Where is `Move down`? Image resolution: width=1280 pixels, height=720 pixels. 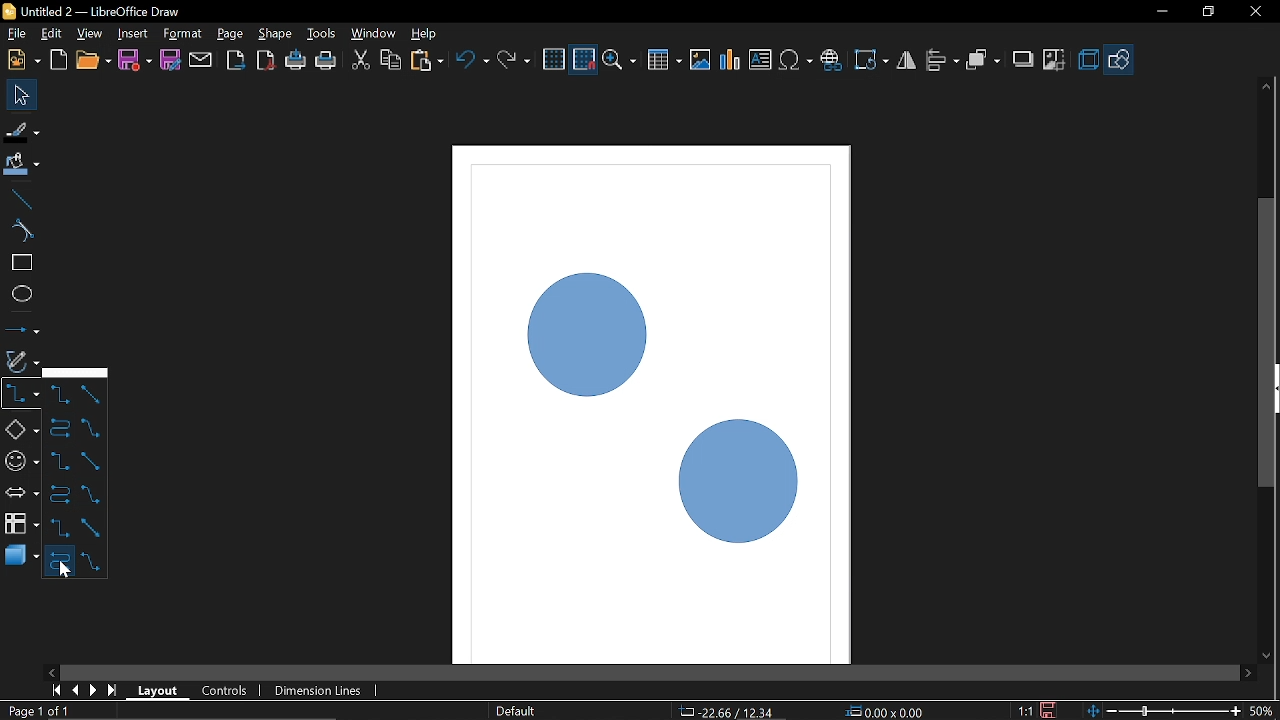
Move down is located at coordinates (1270, 659).